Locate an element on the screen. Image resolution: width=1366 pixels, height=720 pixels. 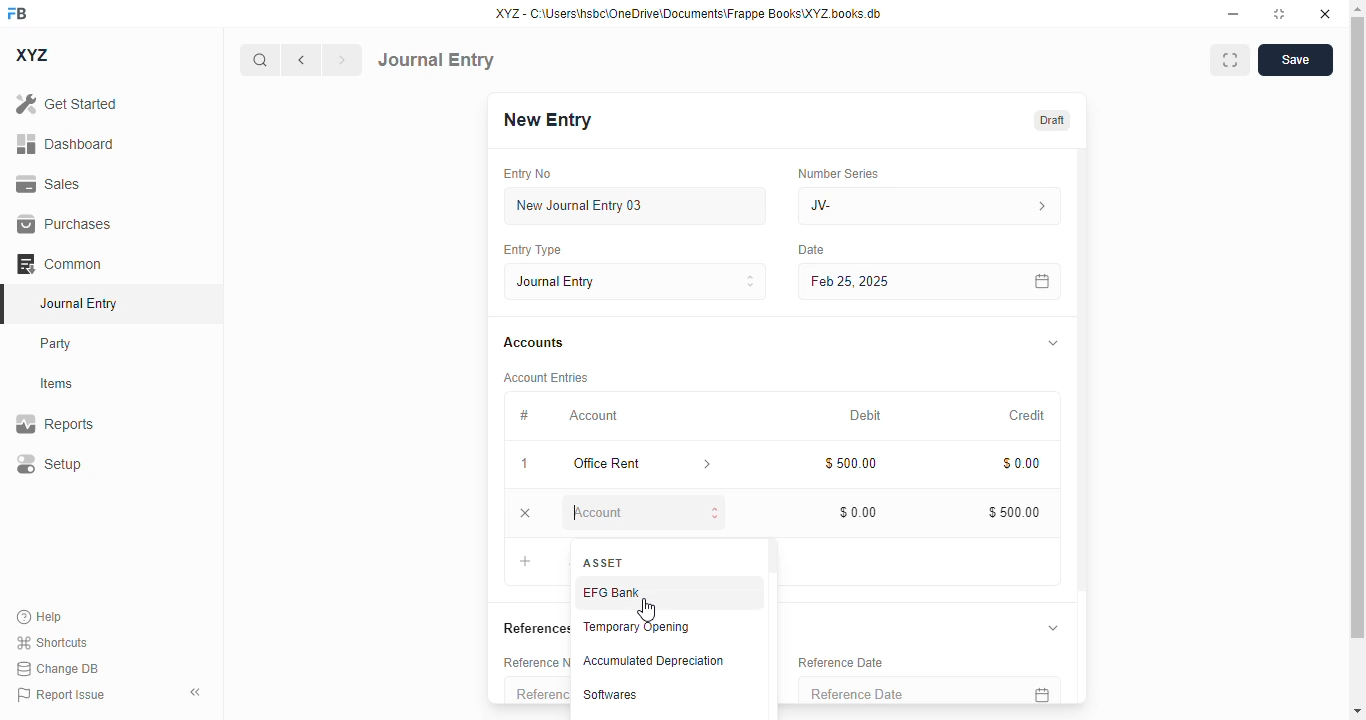
scroll down is located at coordinates (1356, 711).